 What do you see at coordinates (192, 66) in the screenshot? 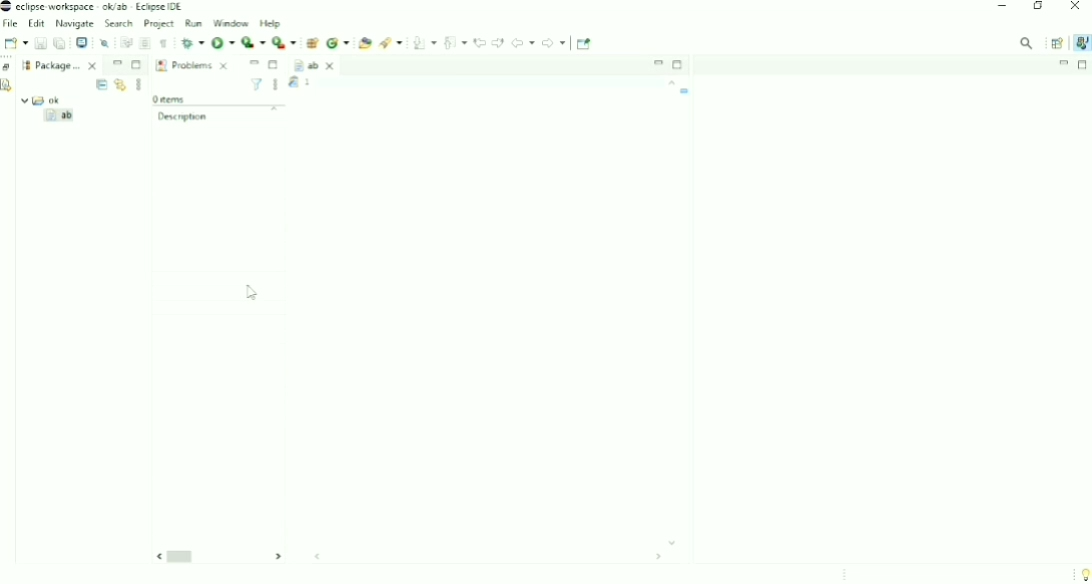
I see `Problems` at bounding box center [192, 66].